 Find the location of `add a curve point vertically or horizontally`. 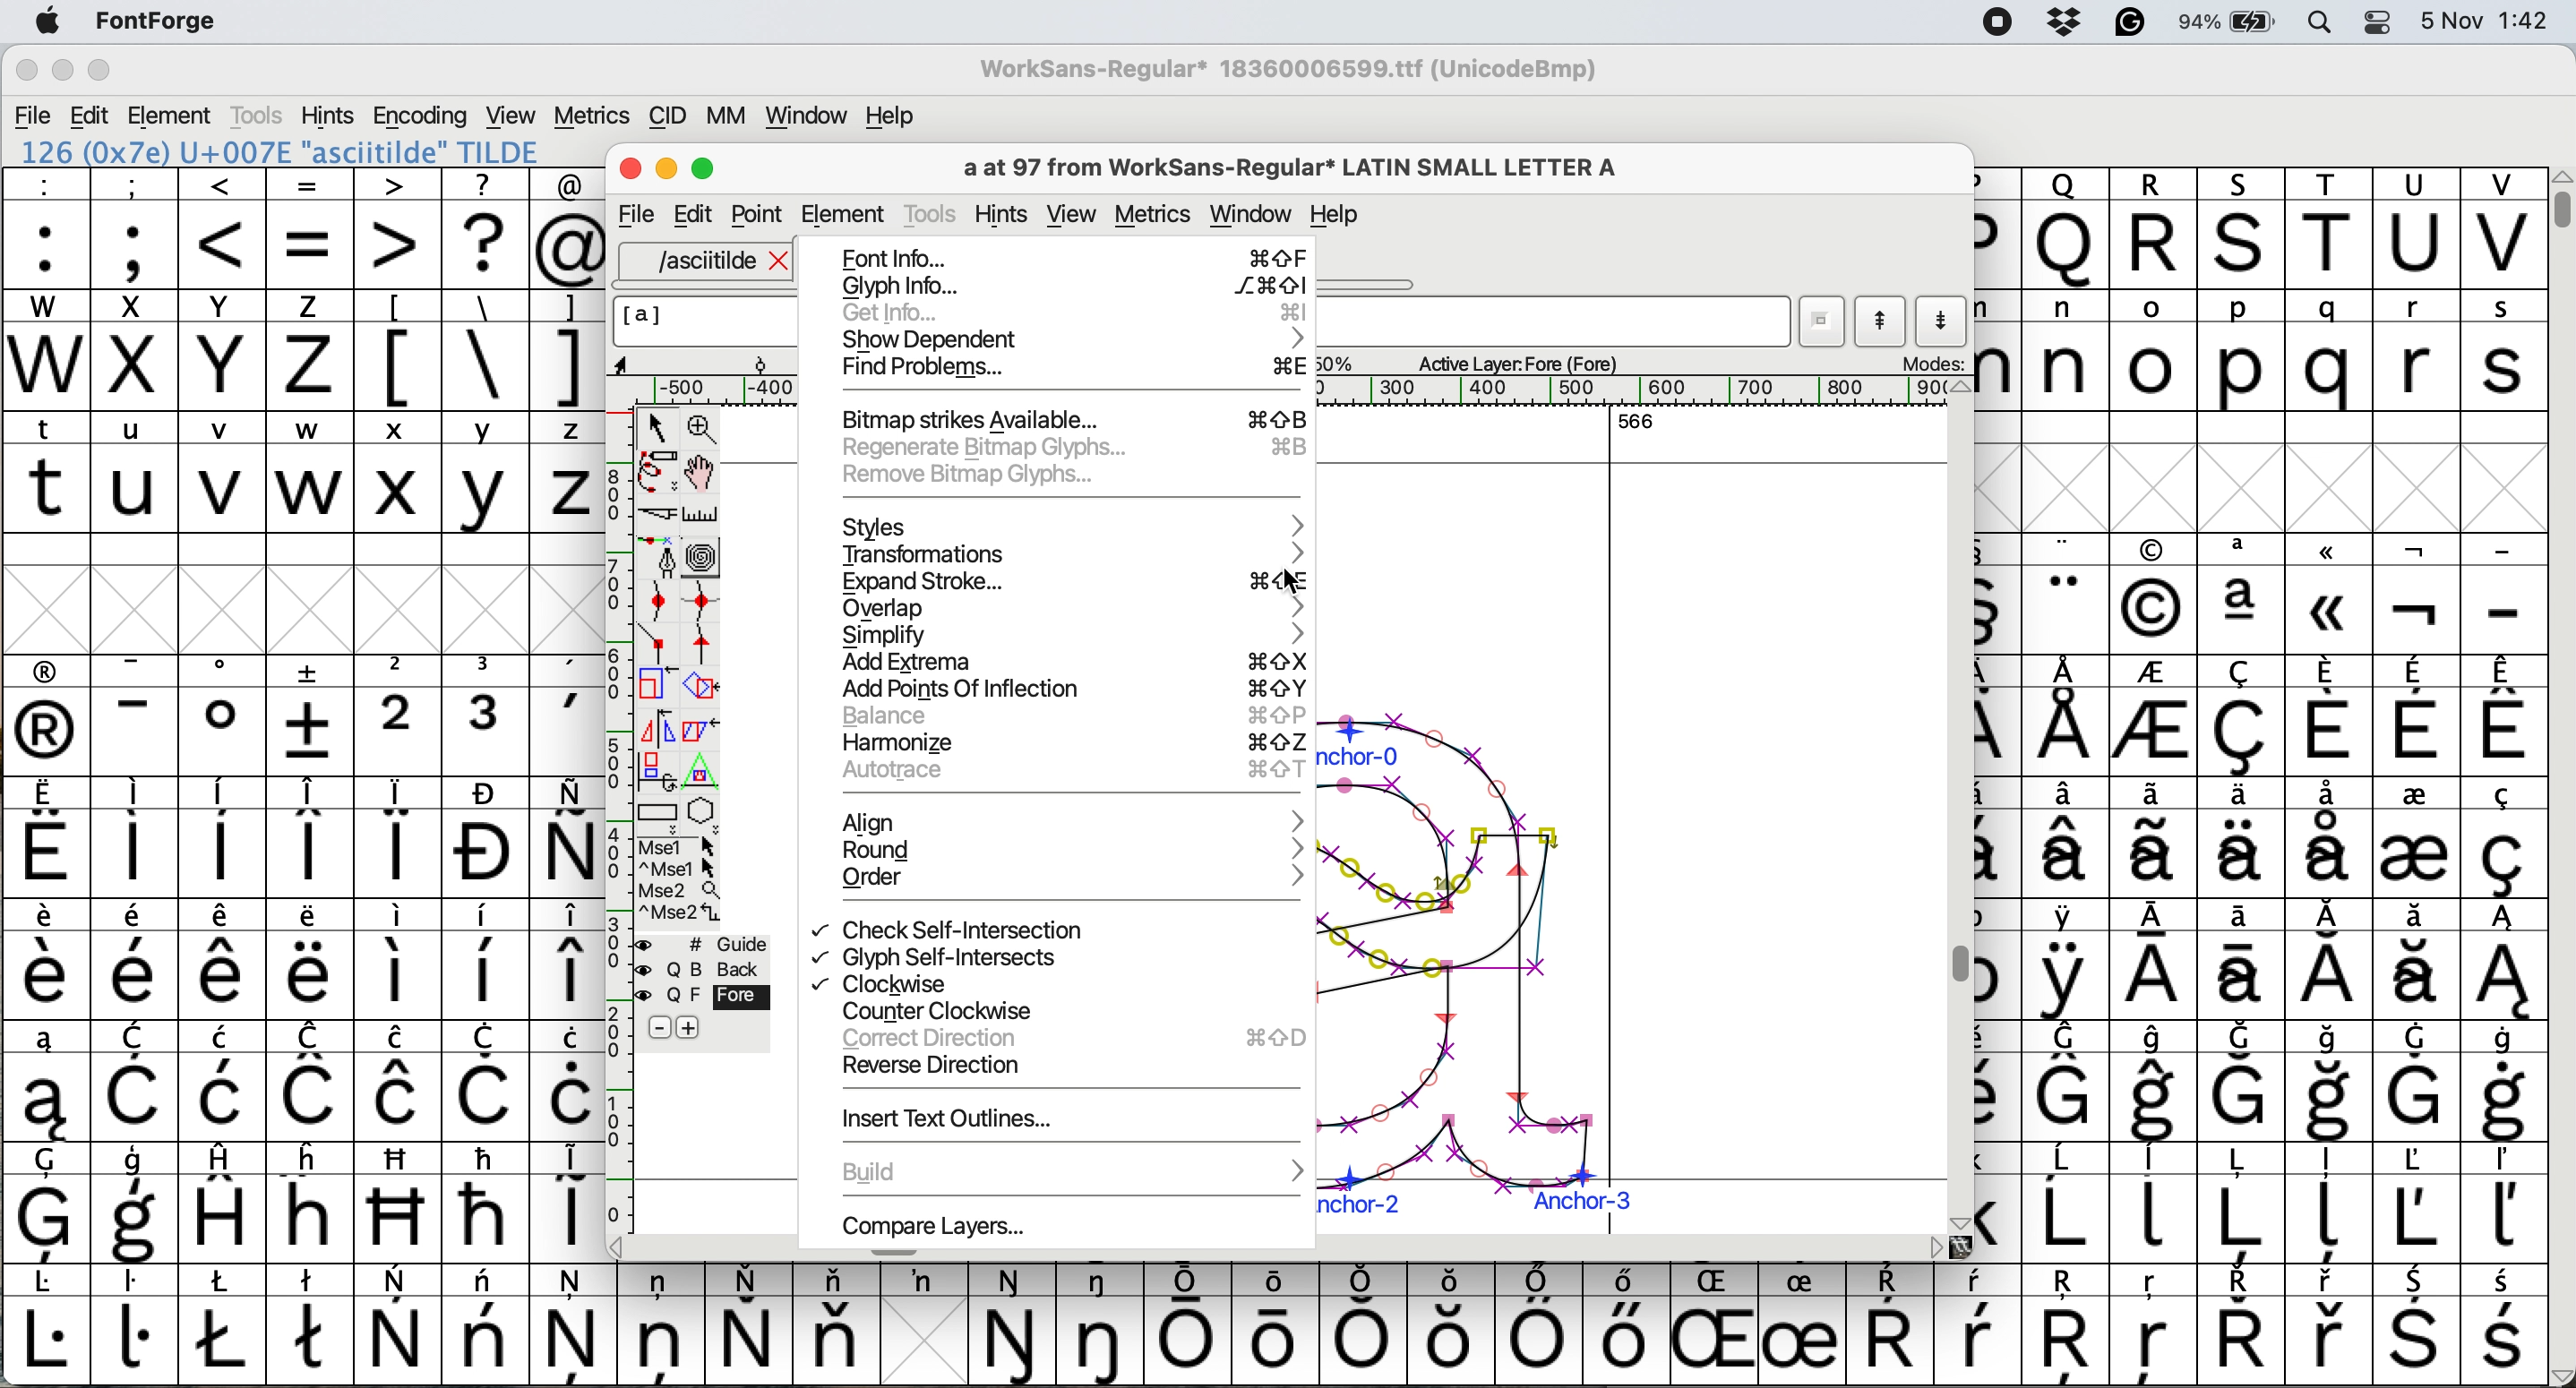

add a curve point vertically or horizontally is located at coordinates (707, 601).